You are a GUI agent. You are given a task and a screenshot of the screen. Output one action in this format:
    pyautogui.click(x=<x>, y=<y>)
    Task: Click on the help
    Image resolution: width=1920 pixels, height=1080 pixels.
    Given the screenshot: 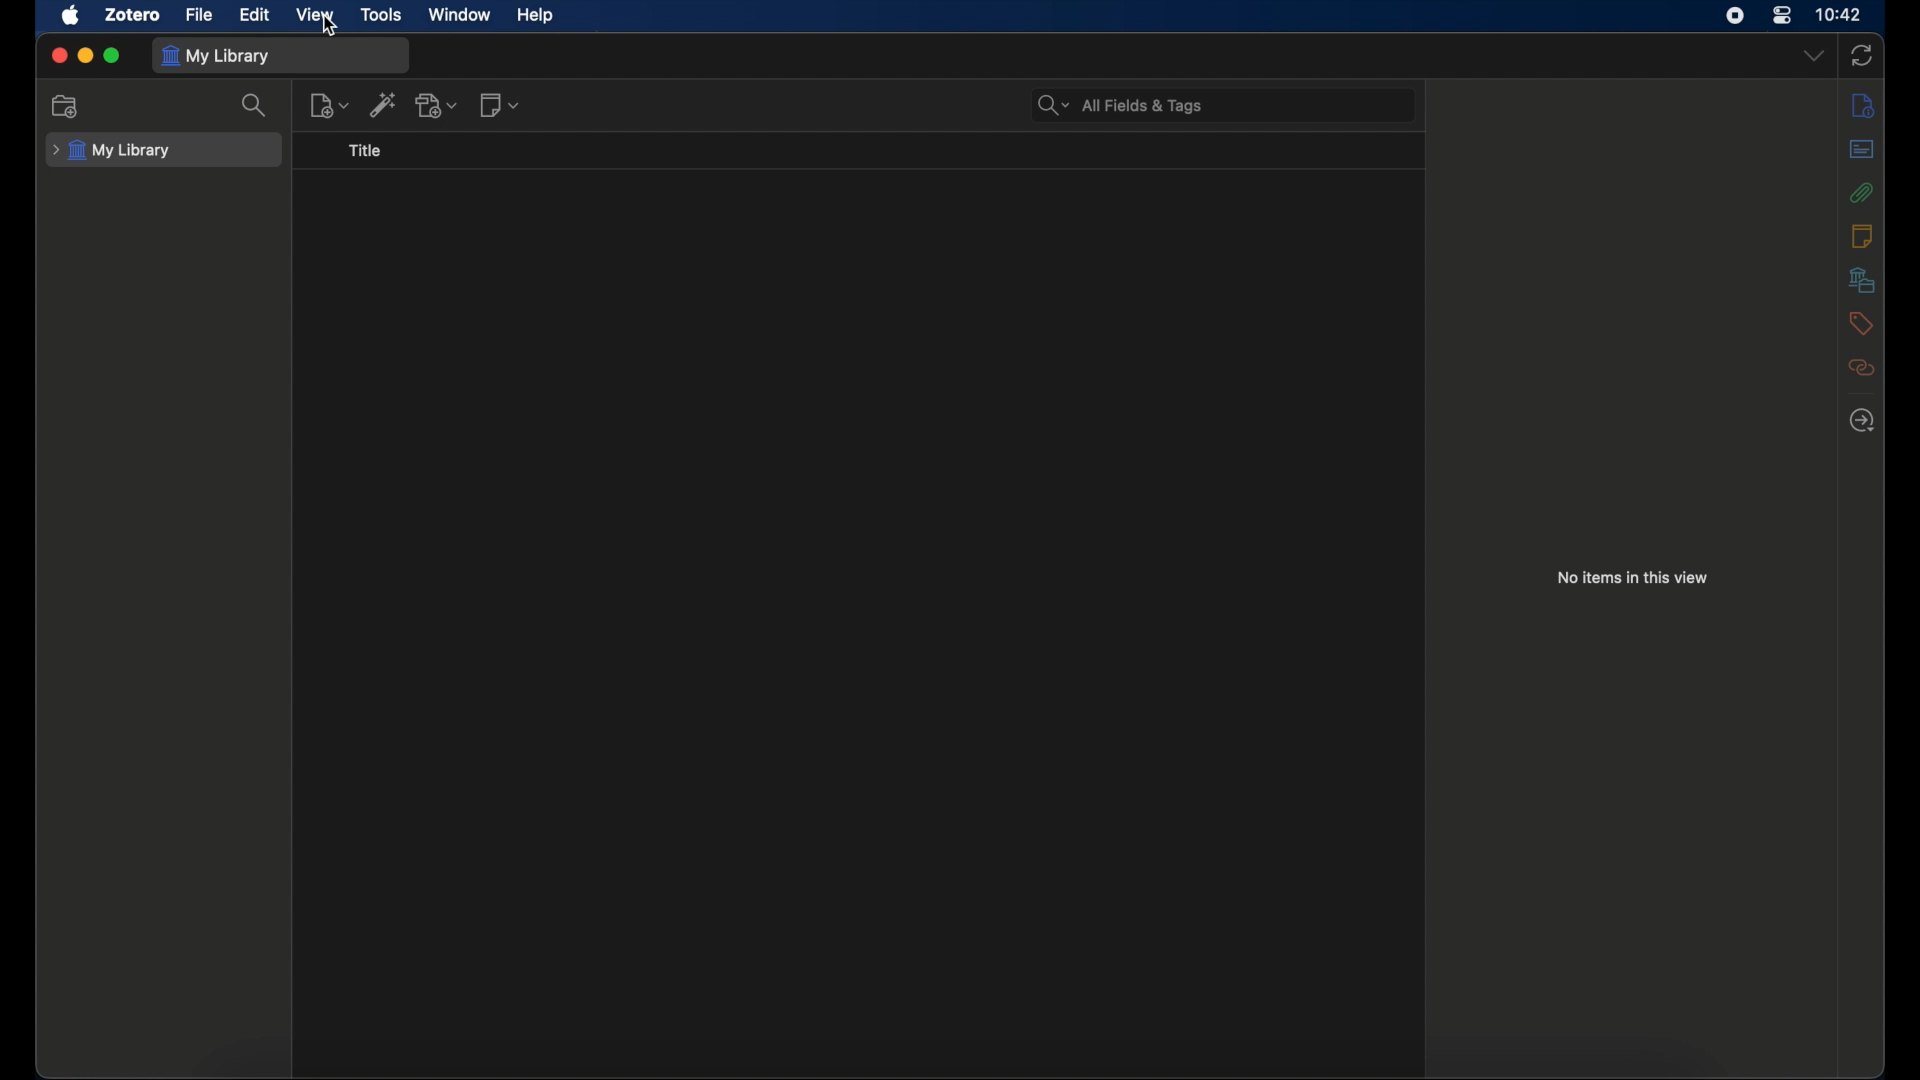 What is the action you would take?
    pyautogui.click(x=536, y=16)
    